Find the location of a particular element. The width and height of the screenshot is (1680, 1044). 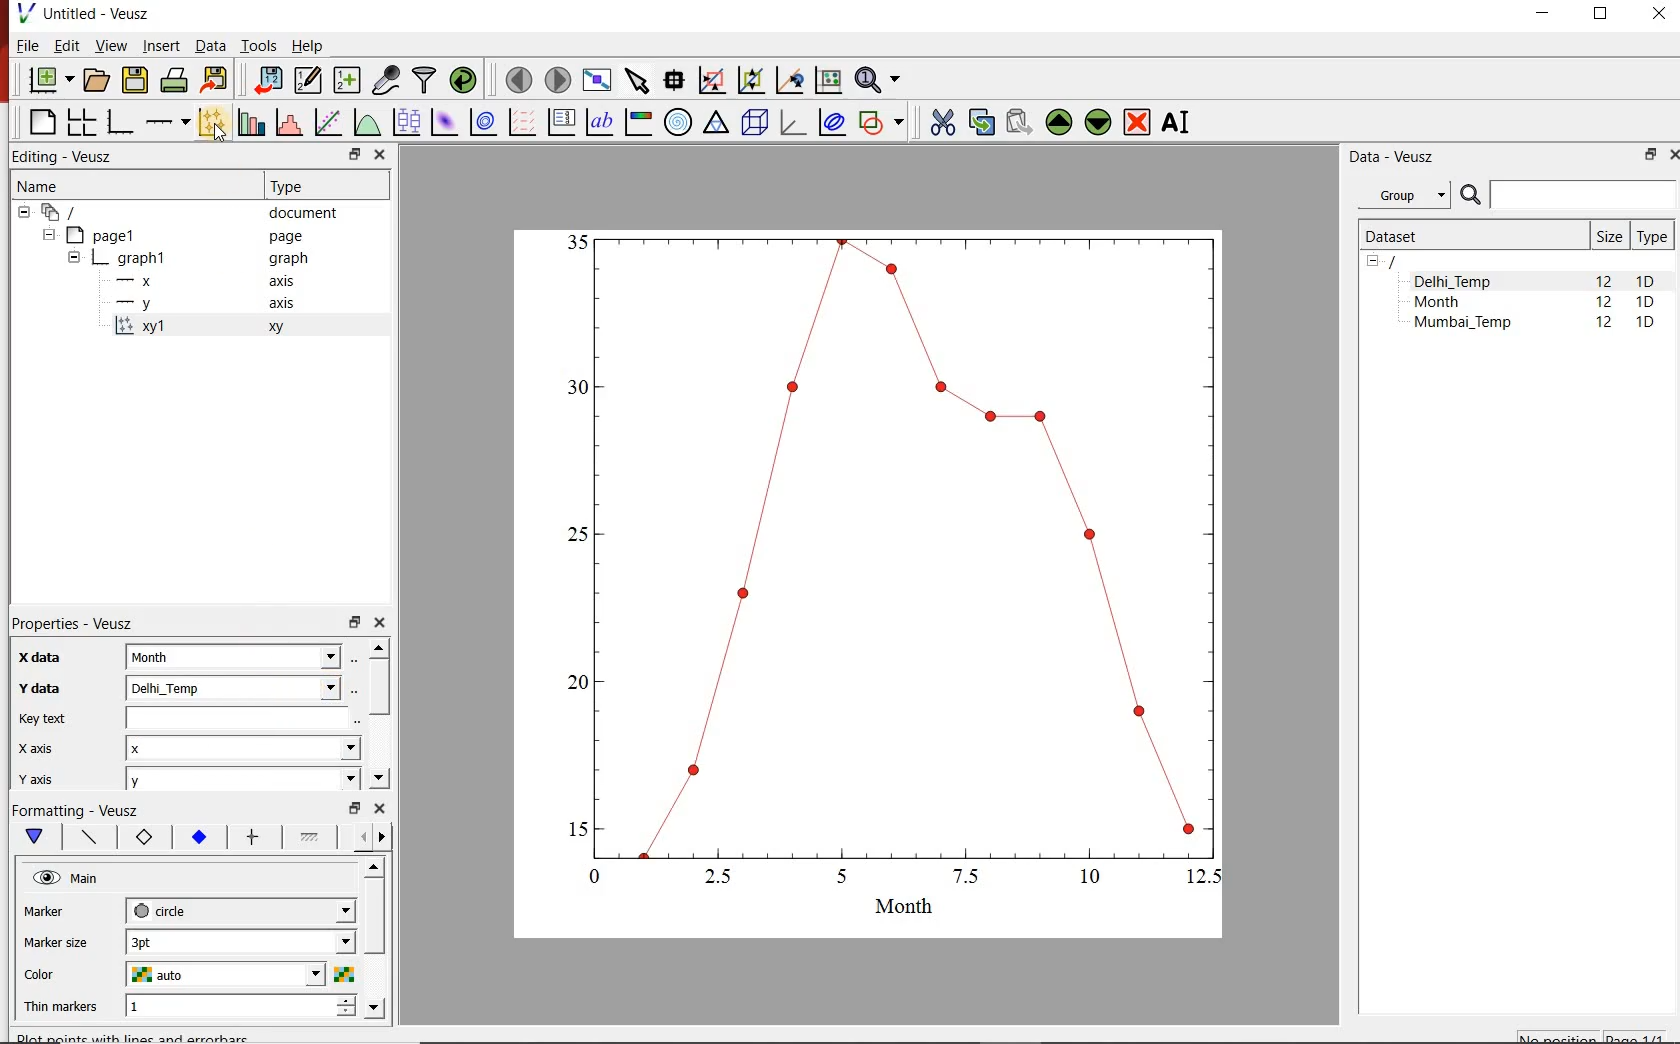

print the document is located at coordinates (174, 81).